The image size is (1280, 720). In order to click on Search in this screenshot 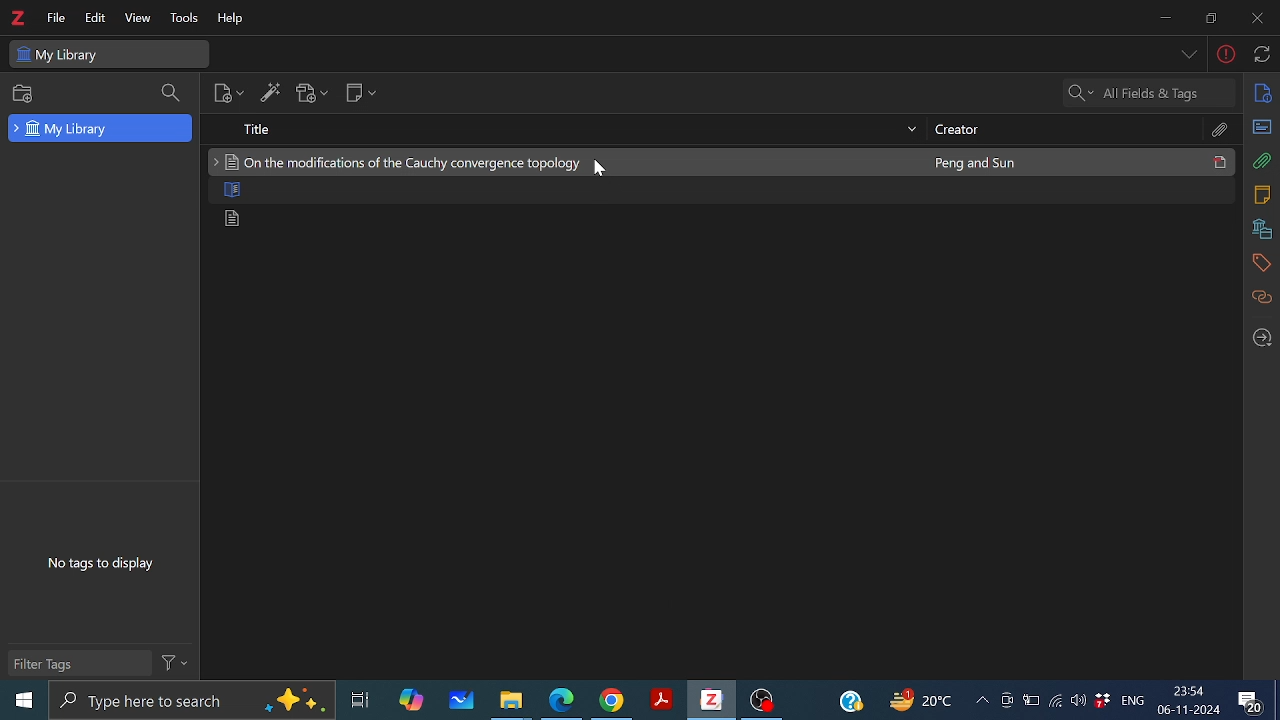, I will do `click(170, 95)`.